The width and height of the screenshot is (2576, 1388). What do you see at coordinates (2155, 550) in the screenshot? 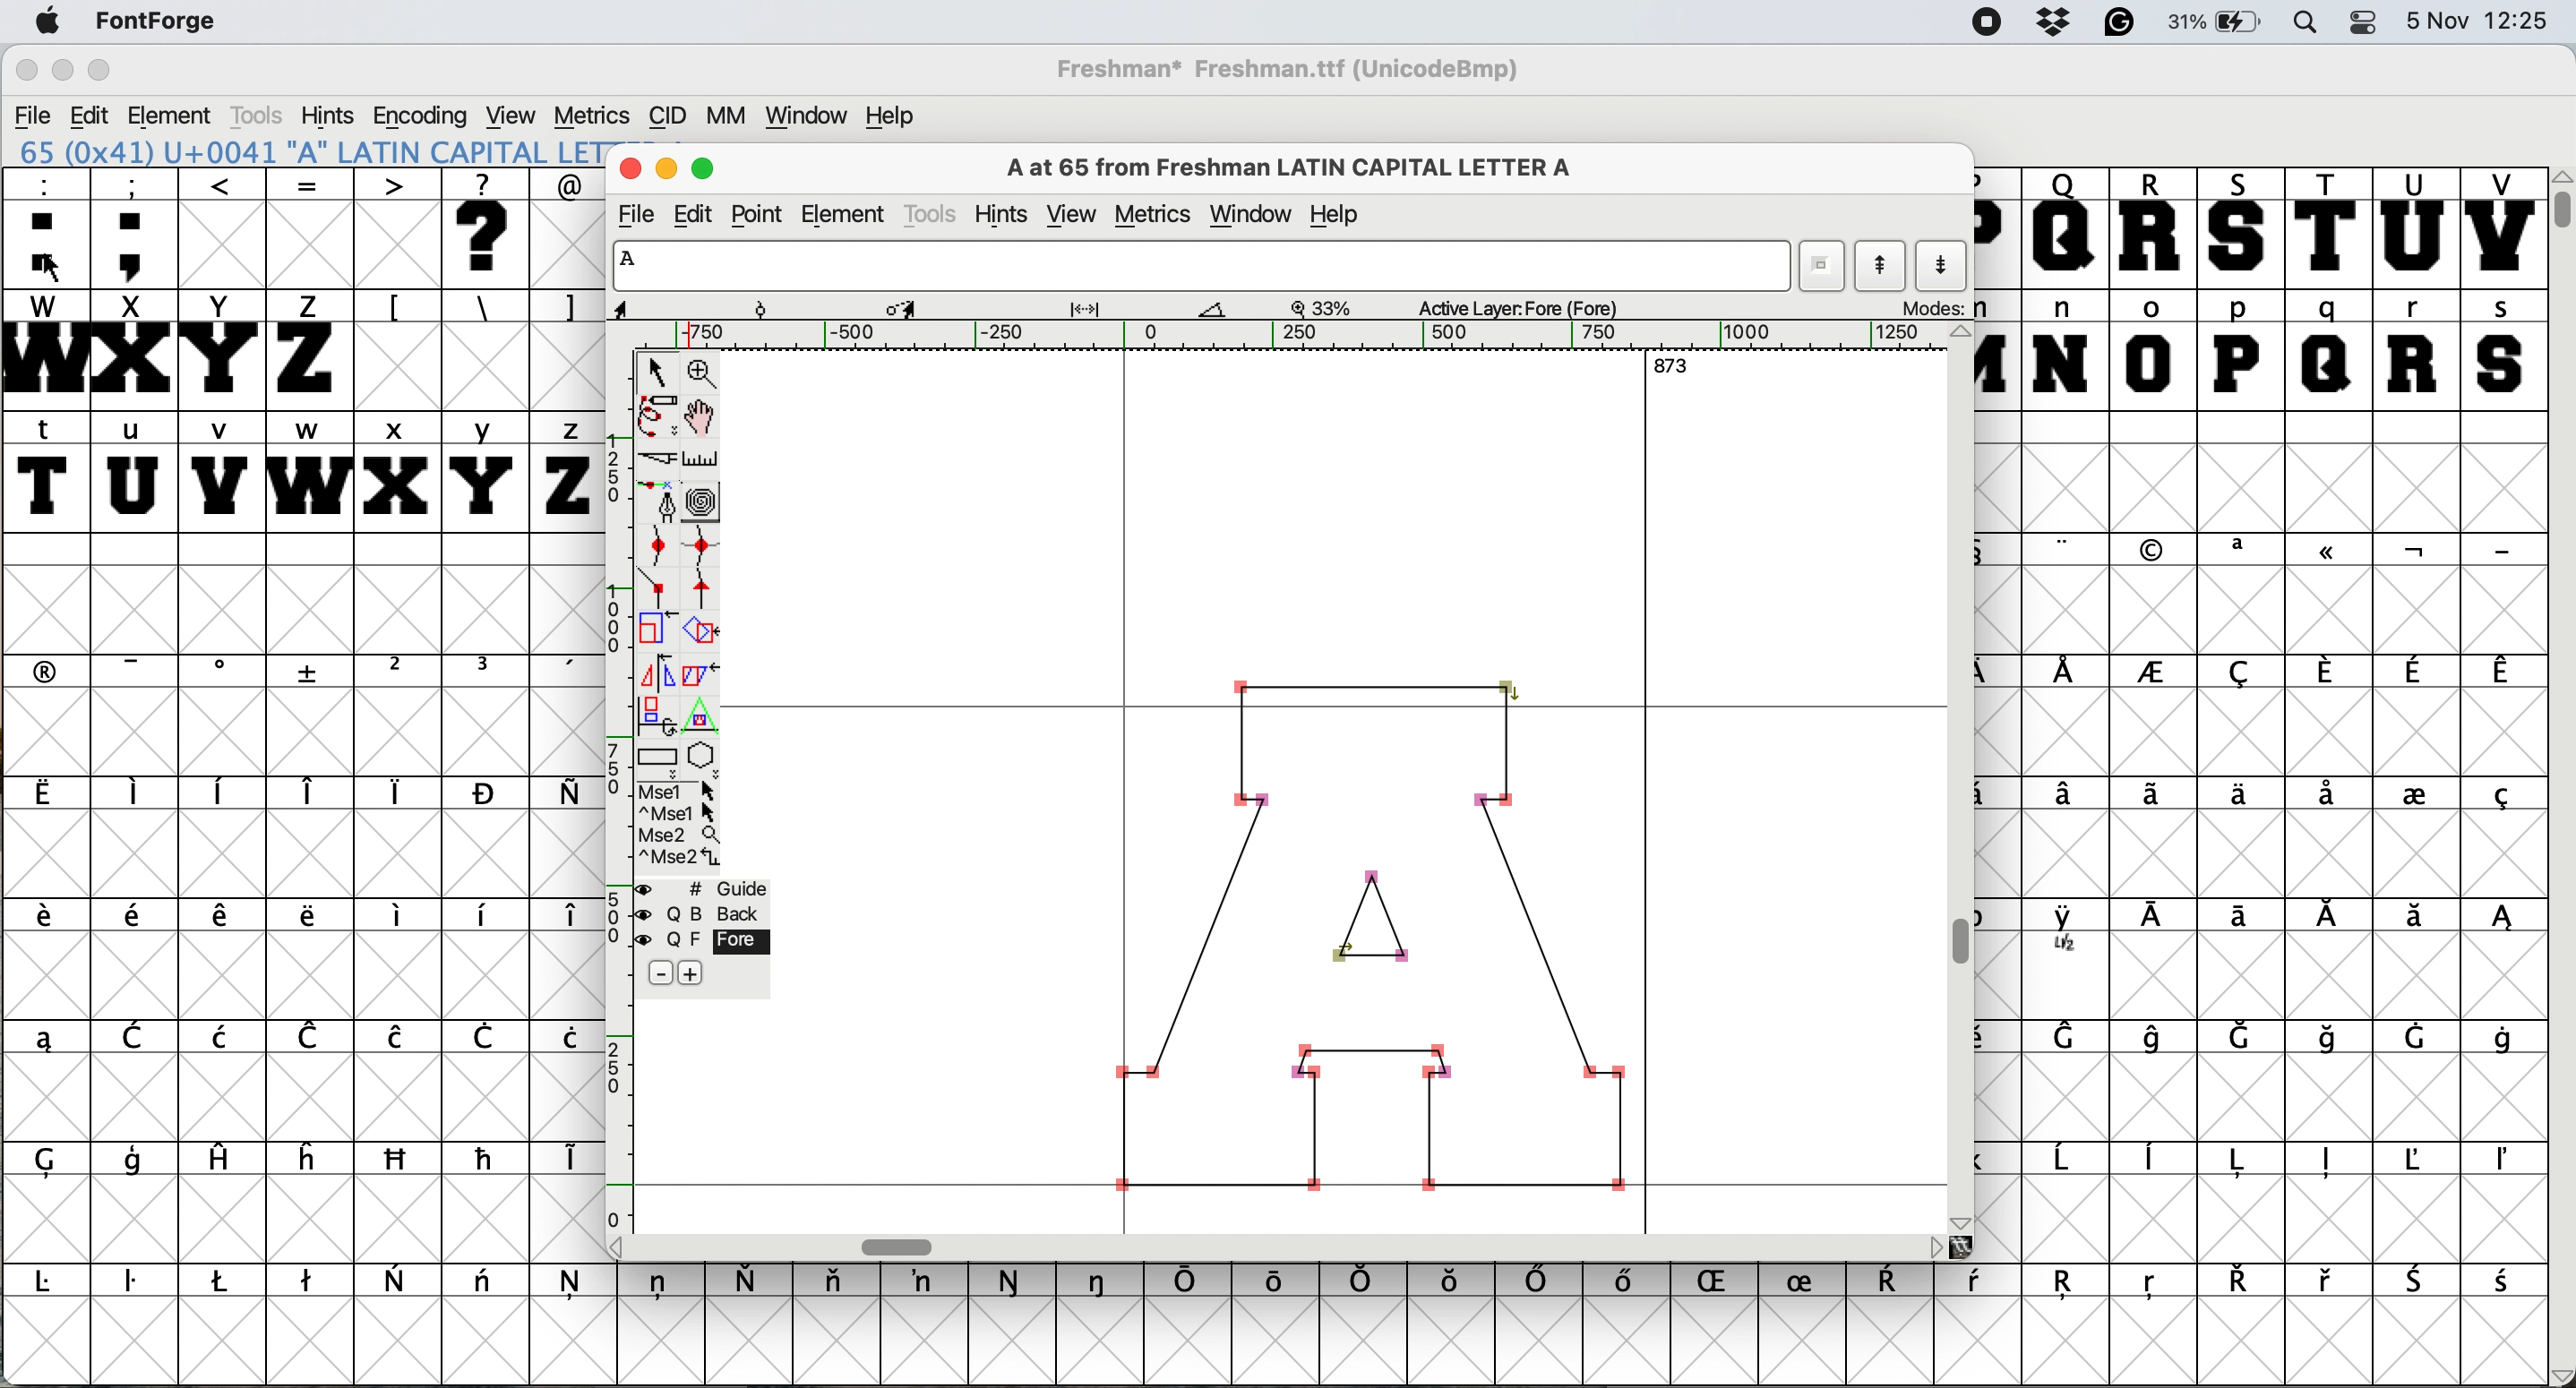
I see `symbol` at bounding box center [2155, 550].